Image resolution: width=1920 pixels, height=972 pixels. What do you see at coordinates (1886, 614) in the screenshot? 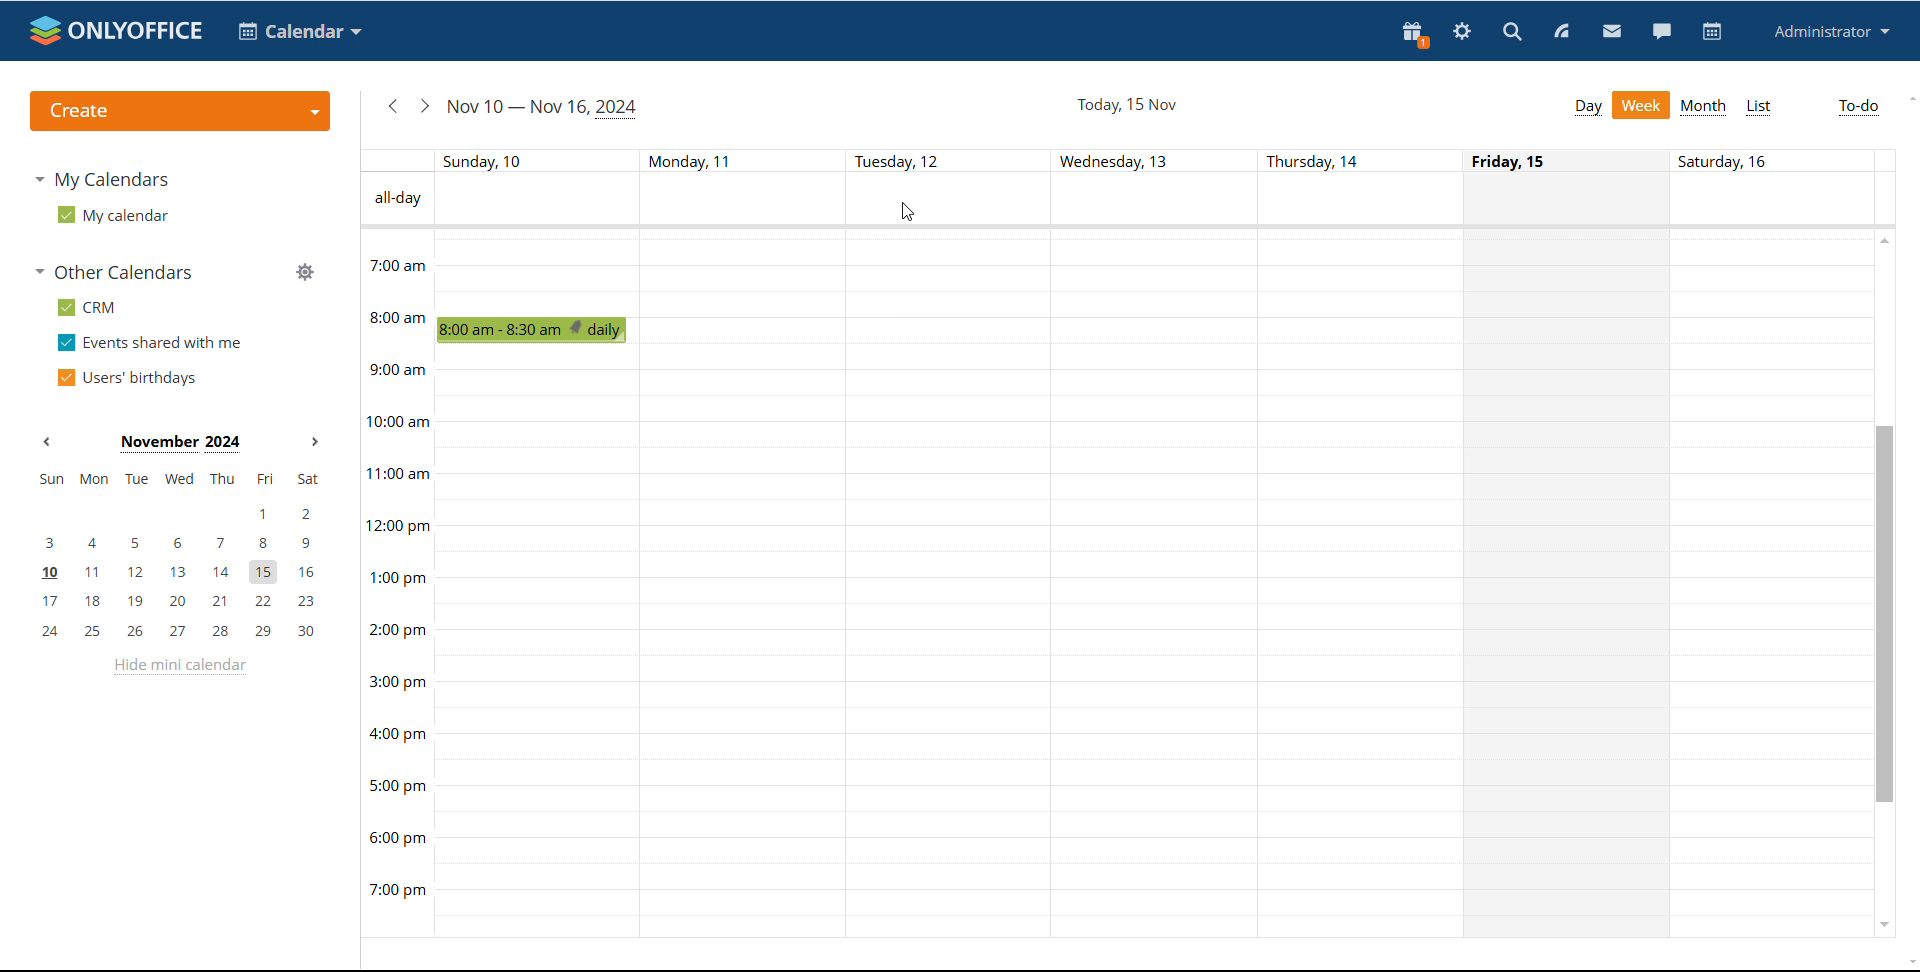
I see `scrollbar` at bounding box center [1886, 614].